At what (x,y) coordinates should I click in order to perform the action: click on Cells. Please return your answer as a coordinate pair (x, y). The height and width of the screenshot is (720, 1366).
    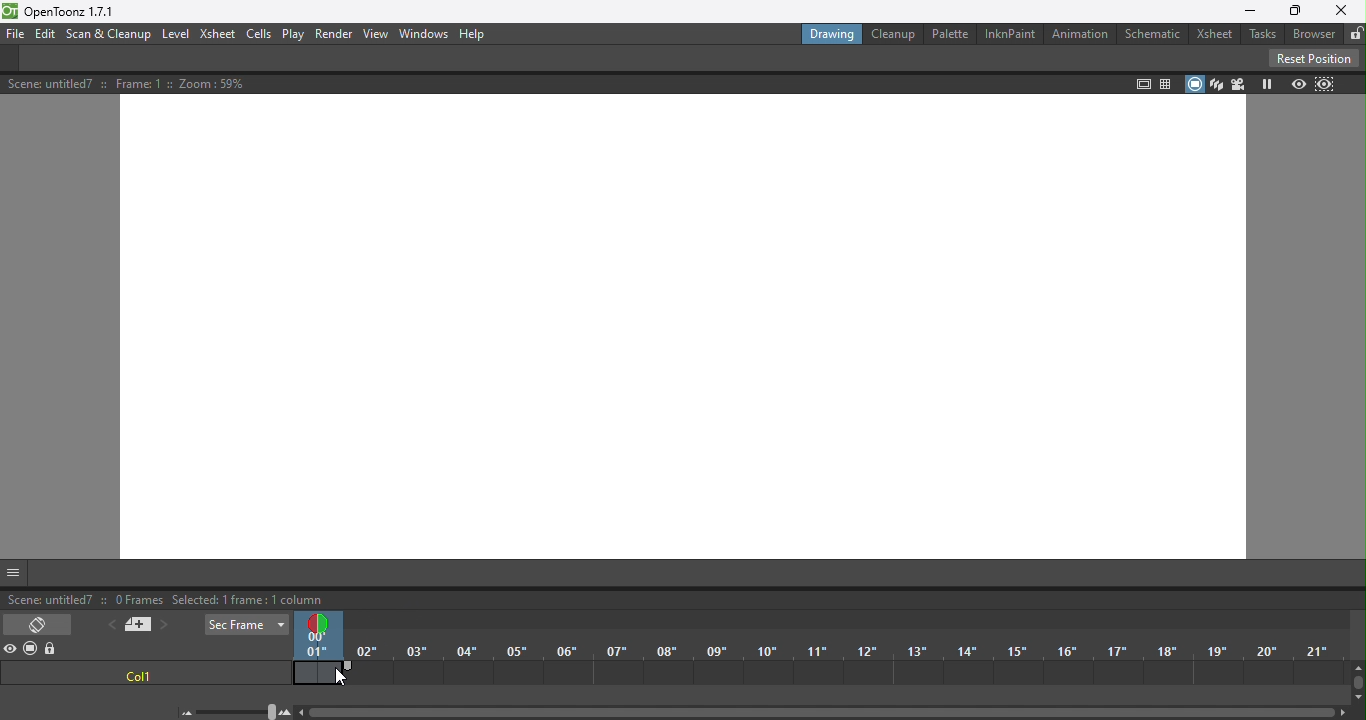
    Looking at the image, I should click on (258, 35).